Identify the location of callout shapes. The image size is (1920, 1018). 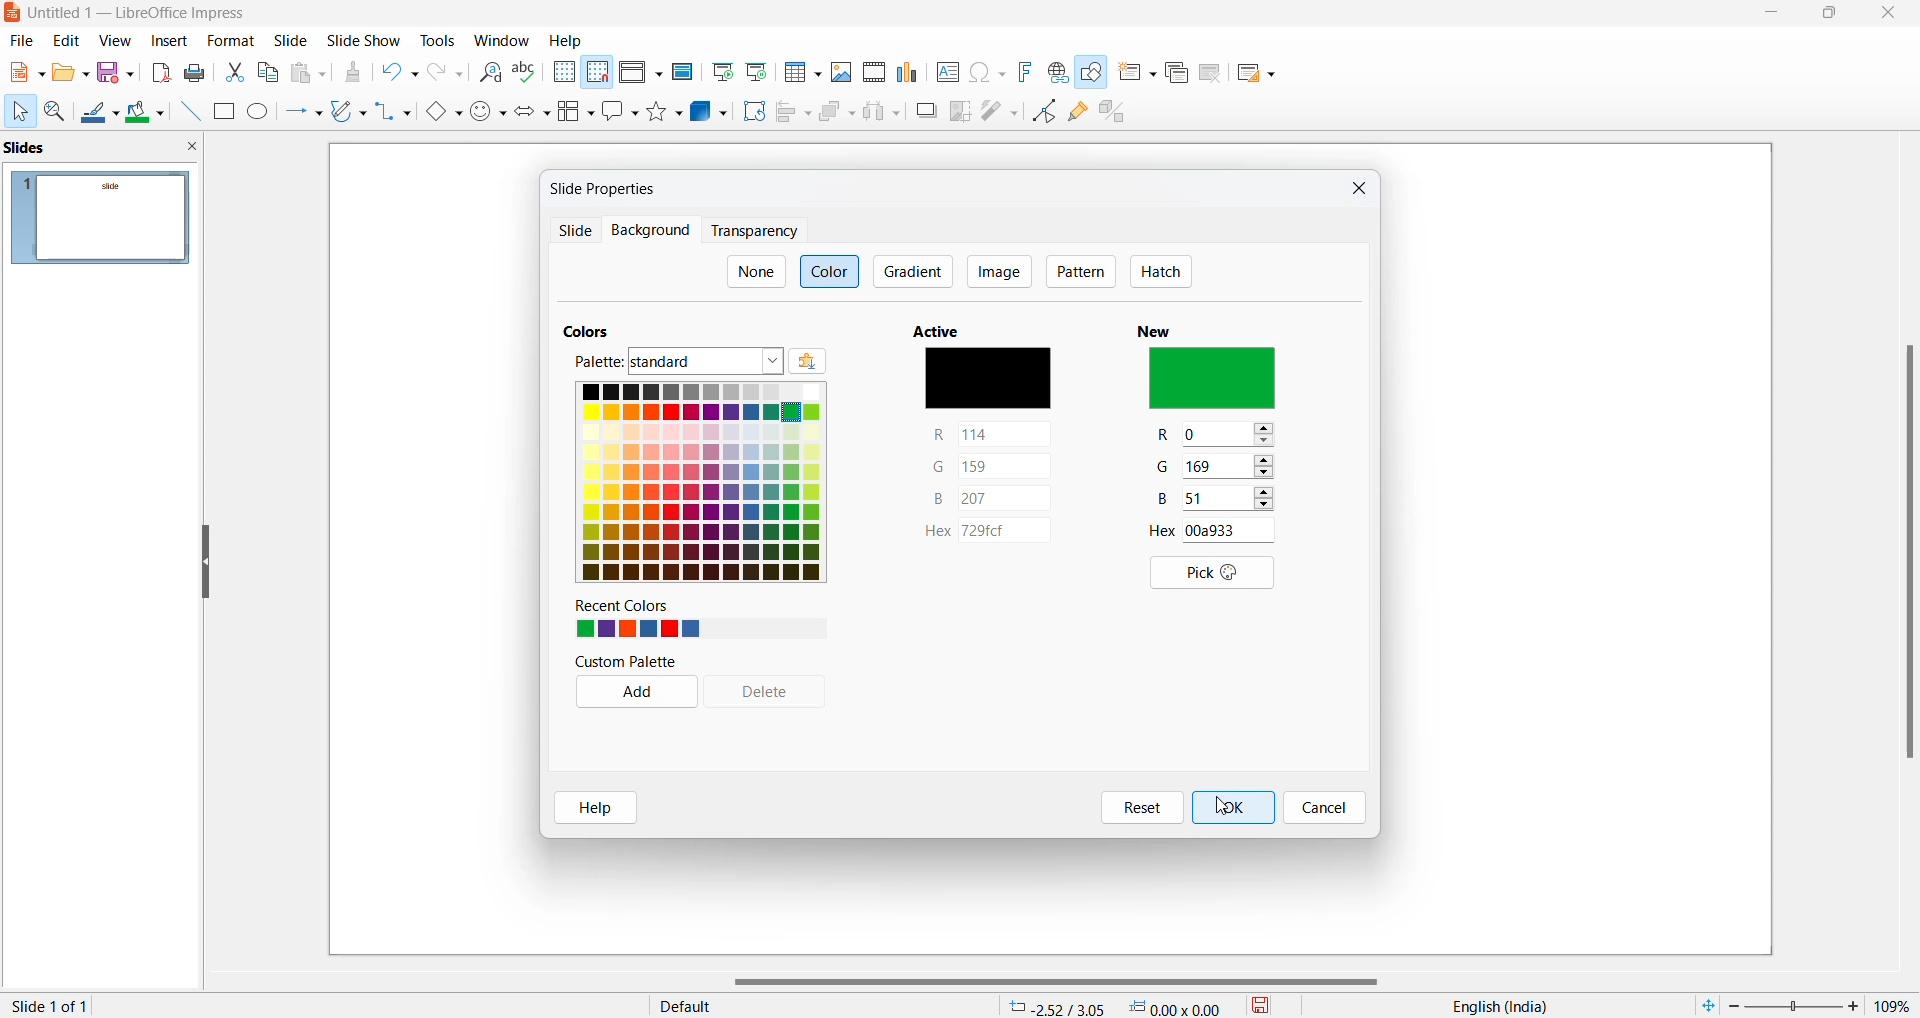
(622, 113).